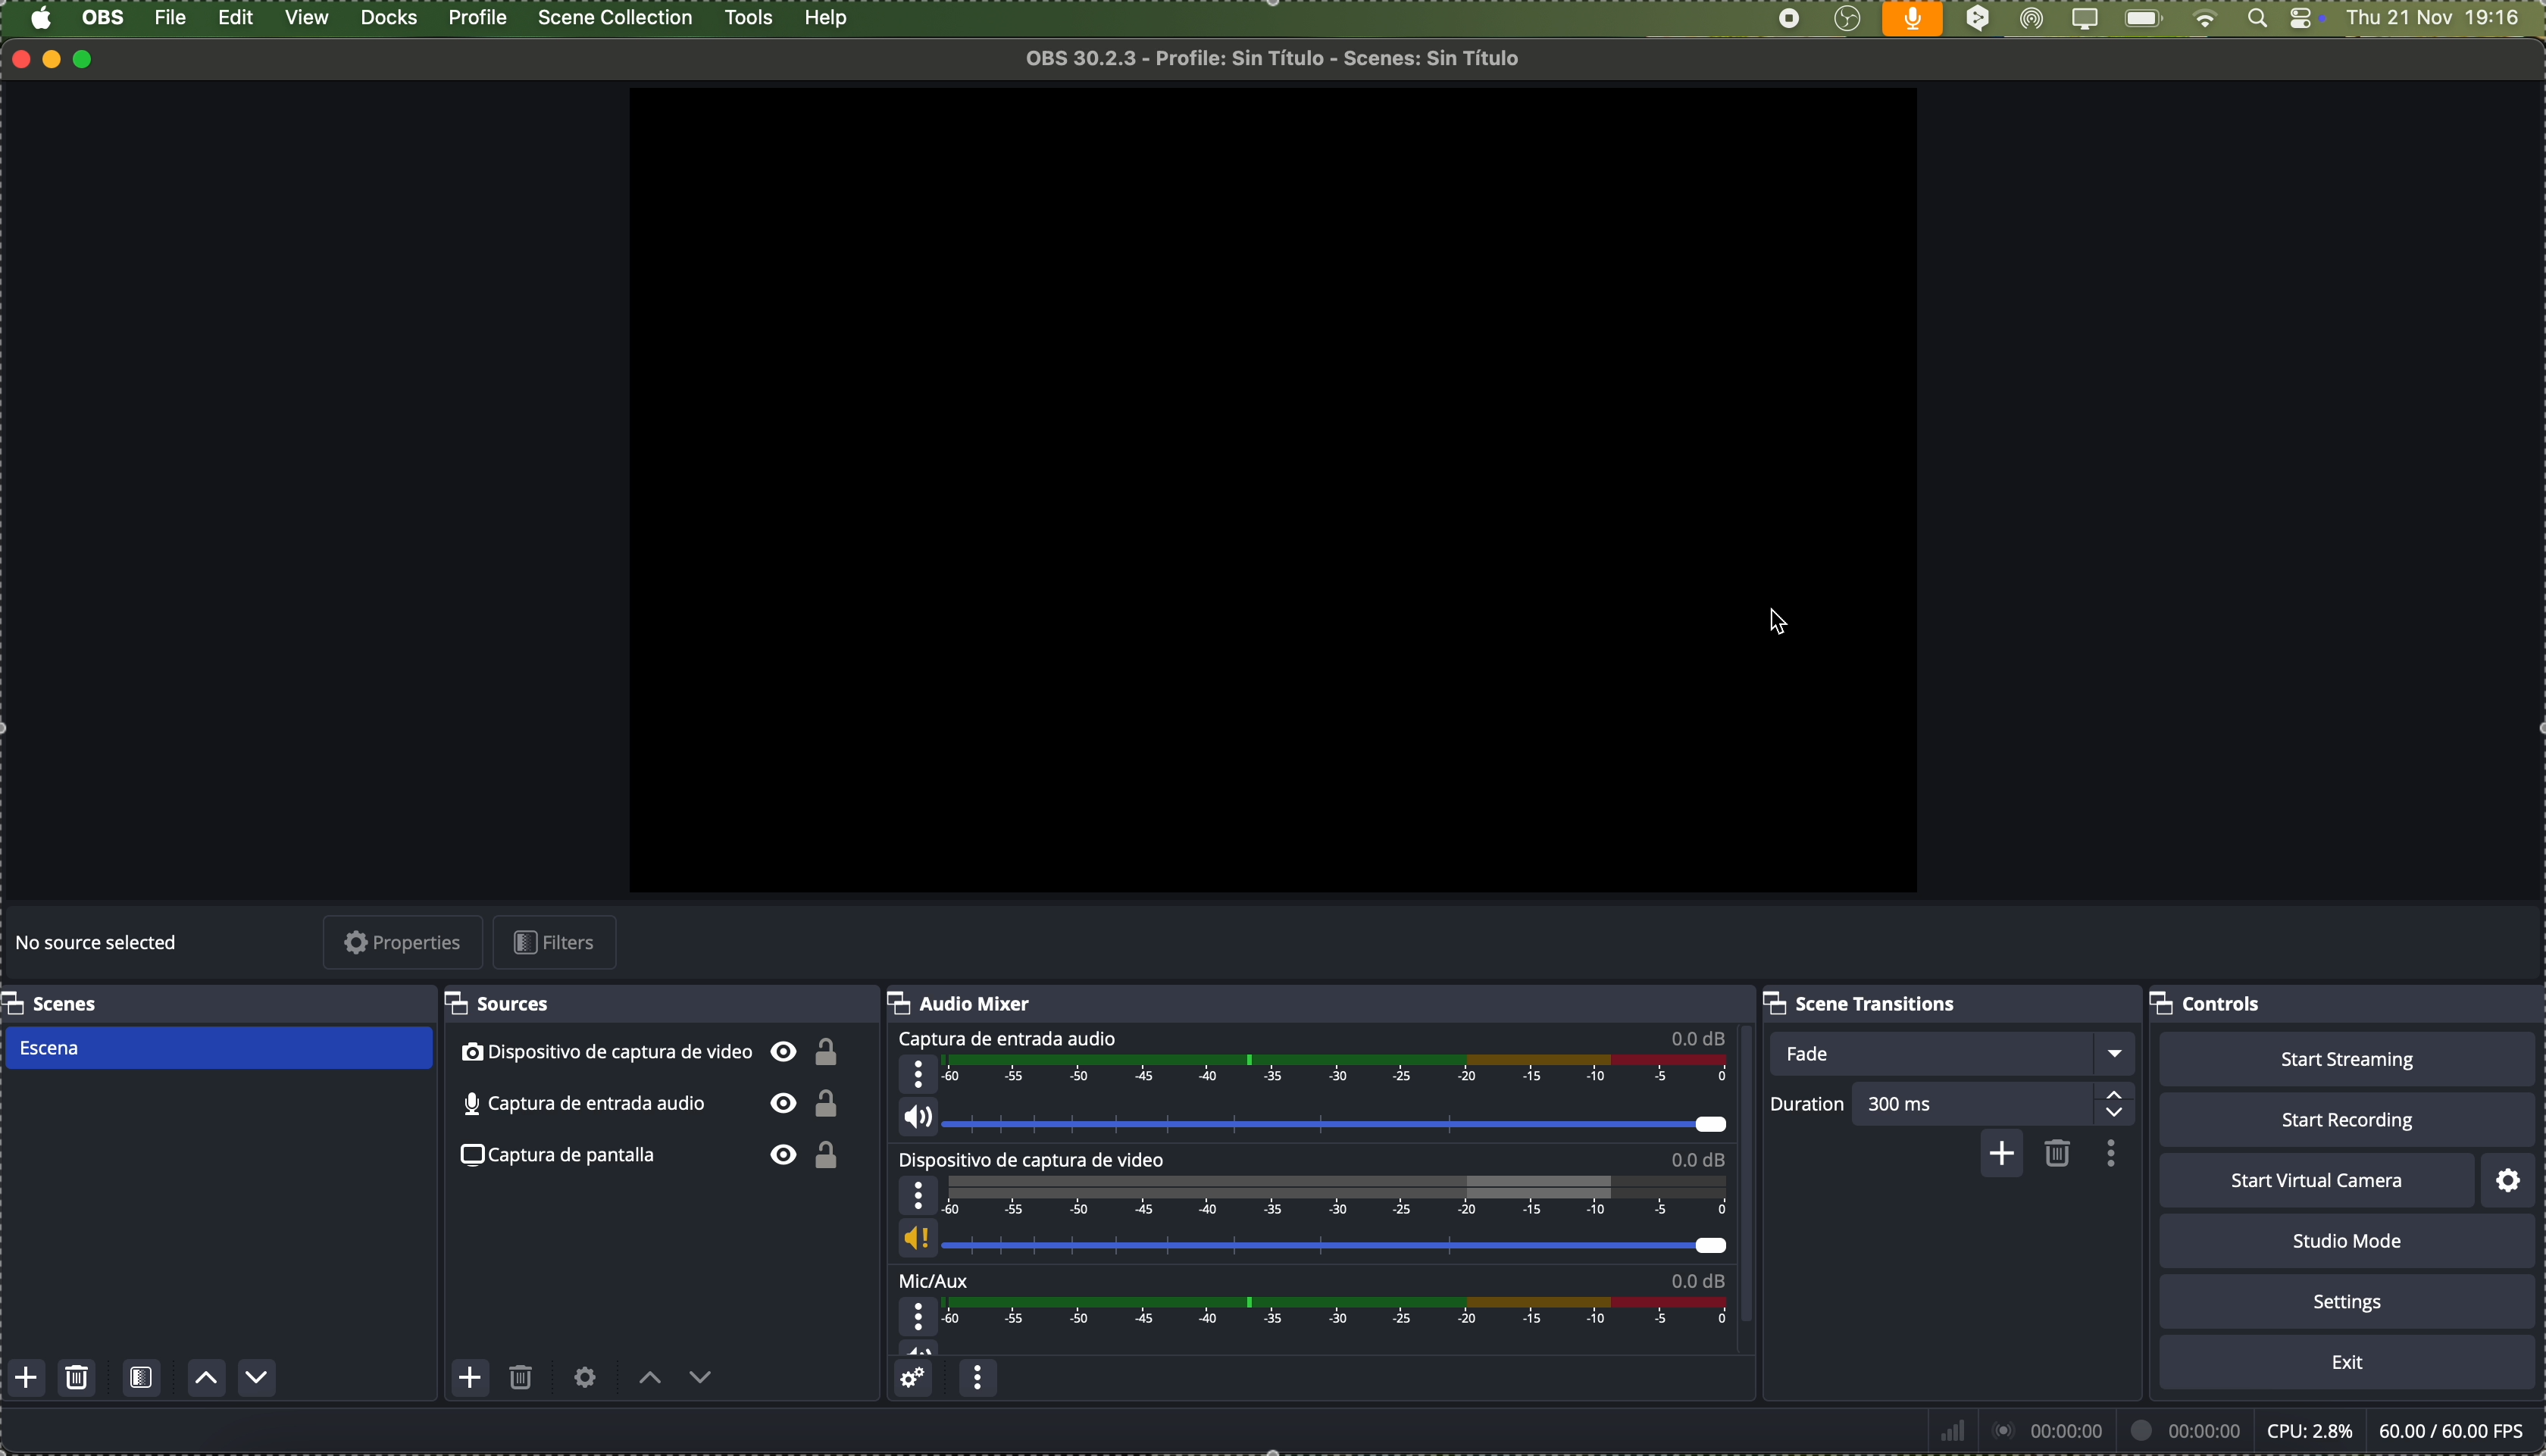 The width and height of the screenshot is (2546, 1456). I want to click on stop recording, so click(1789, 19).